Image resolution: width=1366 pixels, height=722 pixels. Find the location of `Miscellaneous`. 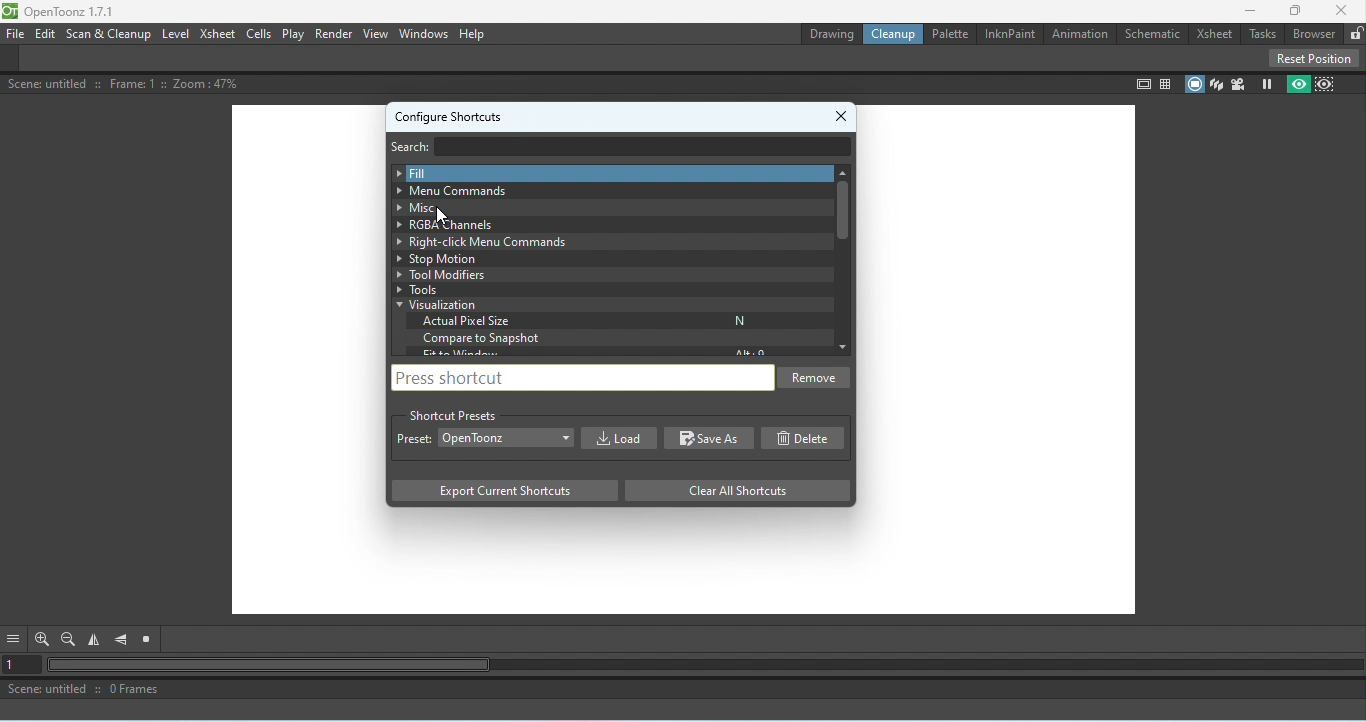

Miscellaneous is located at coordinates (603, 207).